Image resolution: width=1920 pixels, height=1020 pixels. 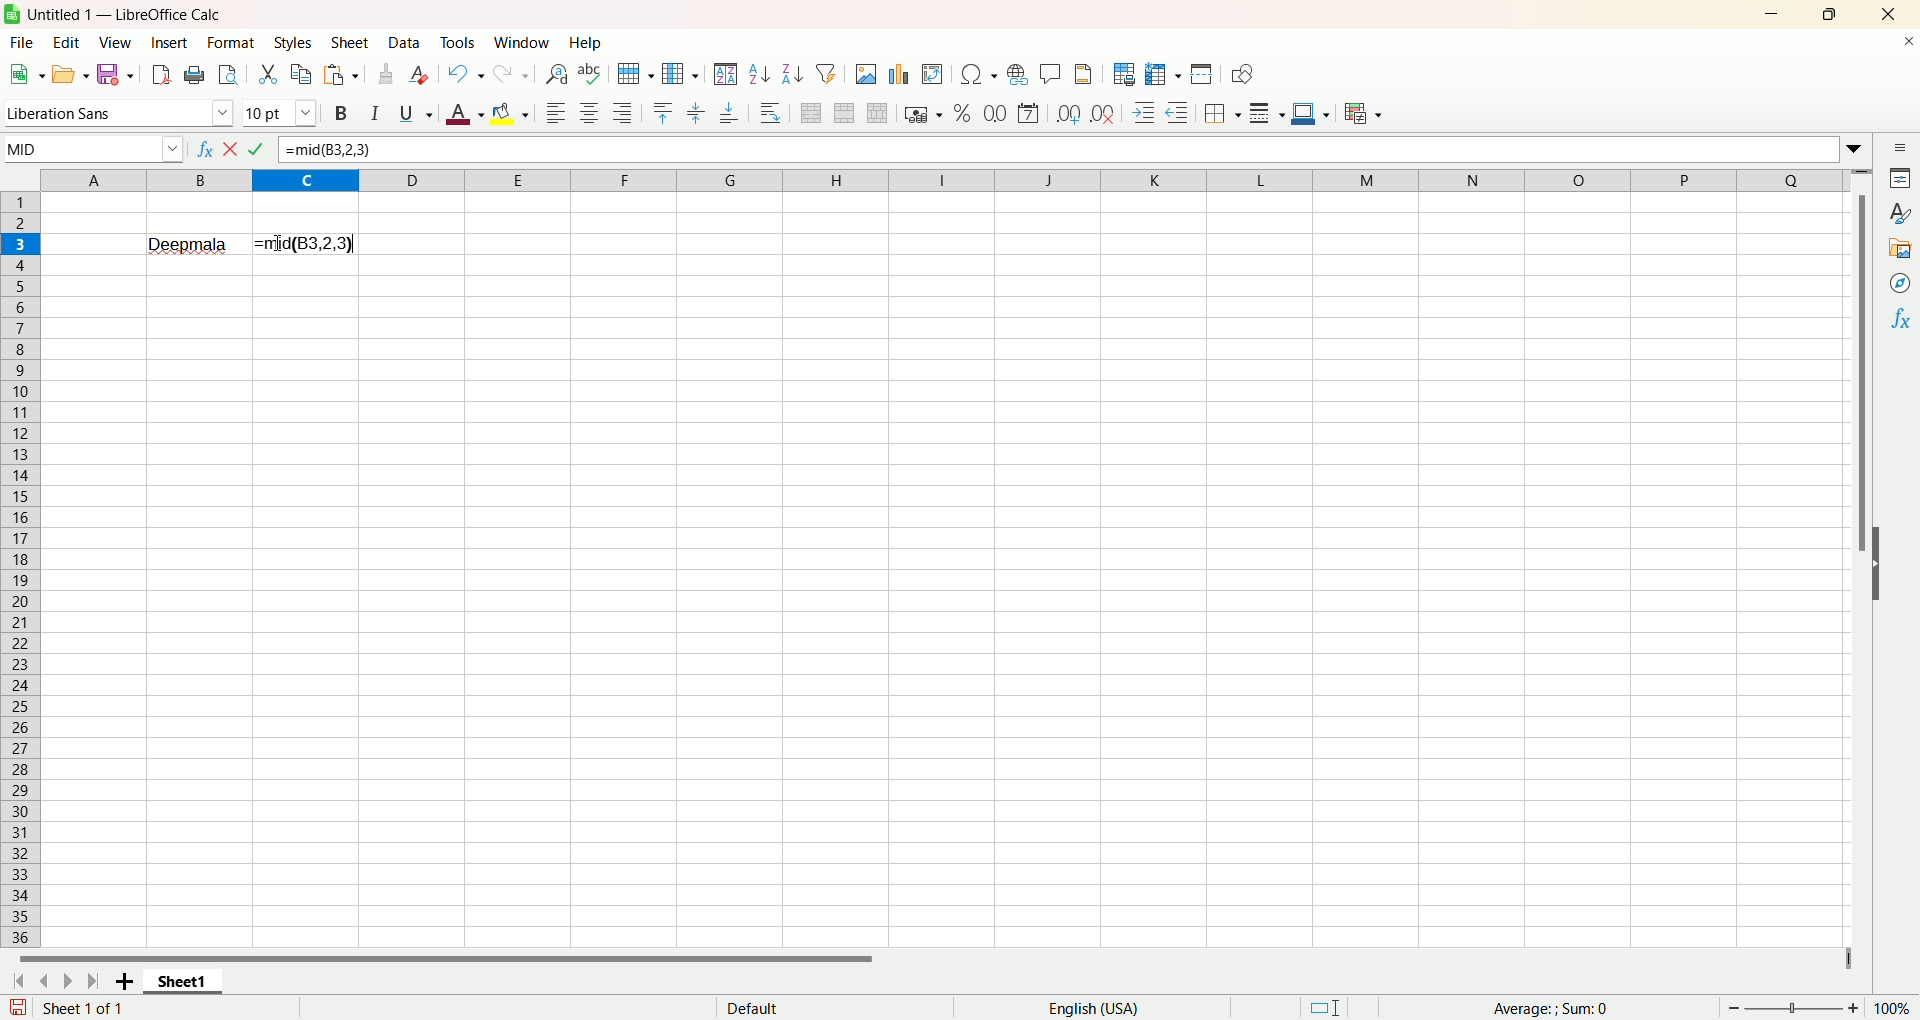 I want to click on zoom out, so click(x=1734, y=1007).